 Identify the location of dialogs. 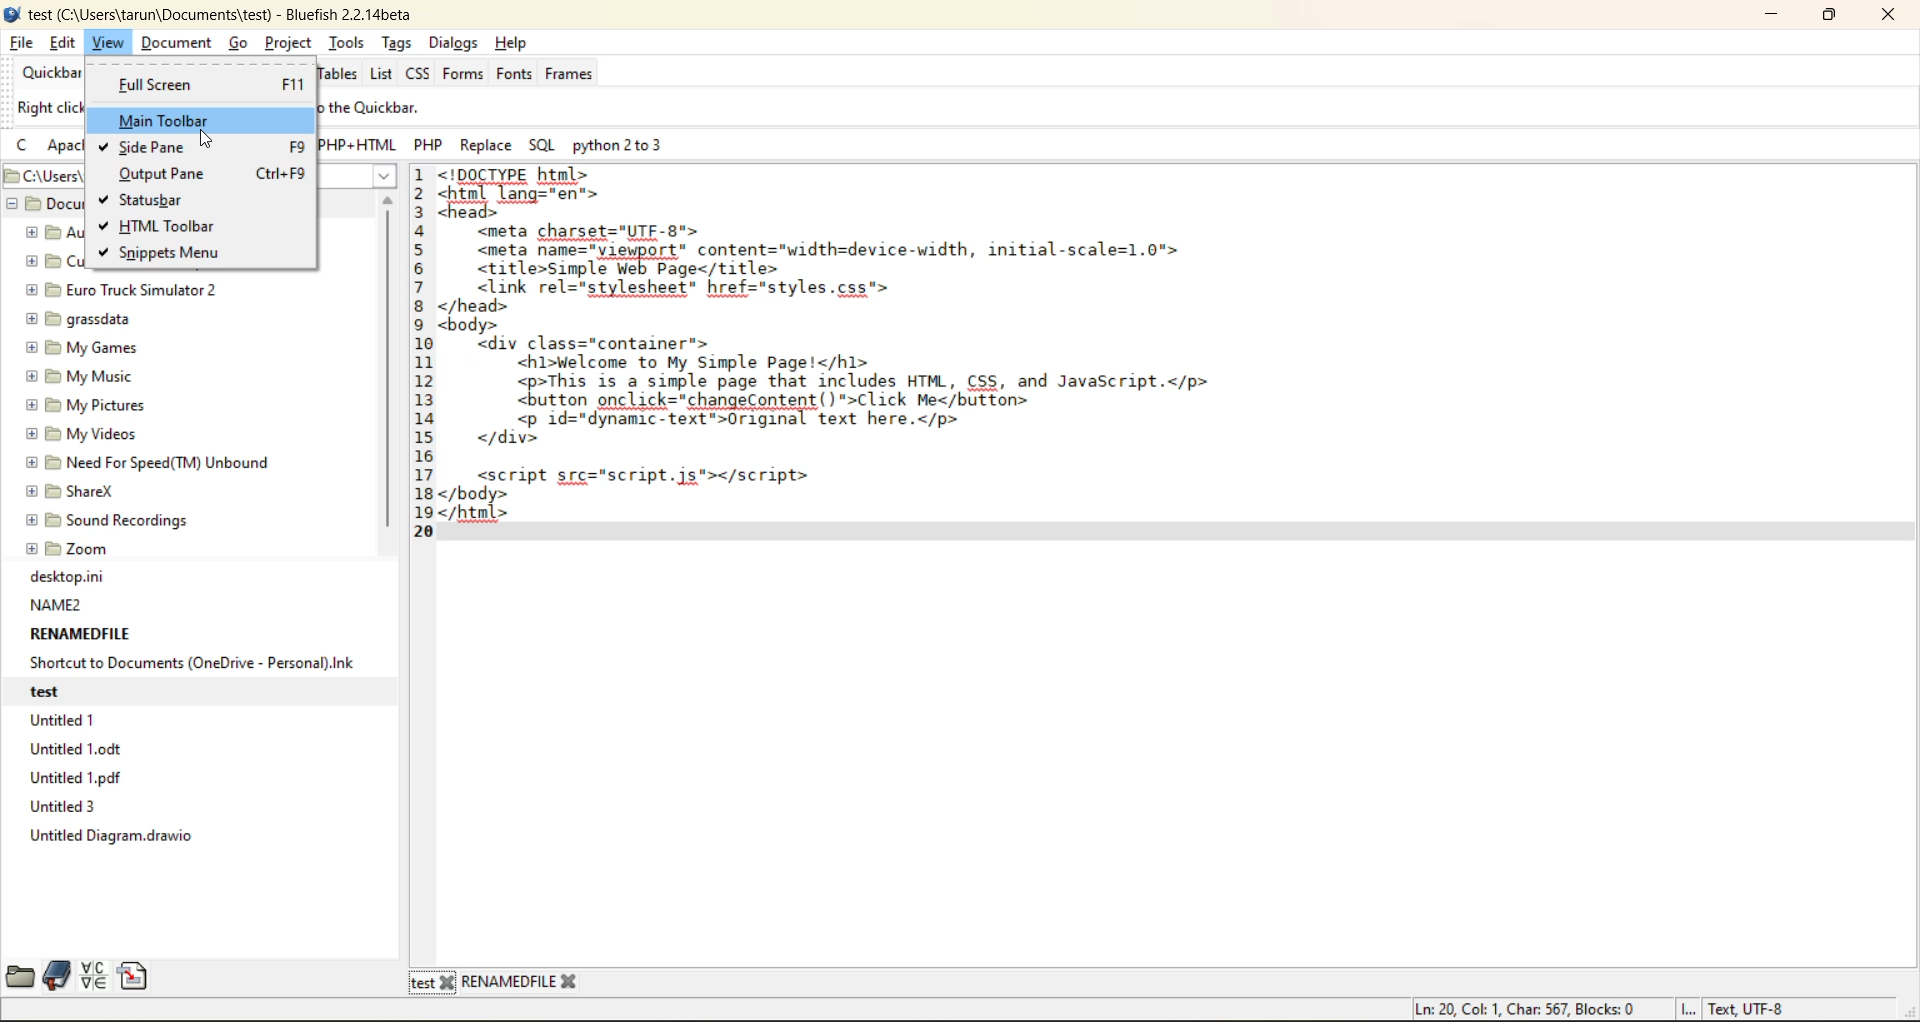
(455, 43).